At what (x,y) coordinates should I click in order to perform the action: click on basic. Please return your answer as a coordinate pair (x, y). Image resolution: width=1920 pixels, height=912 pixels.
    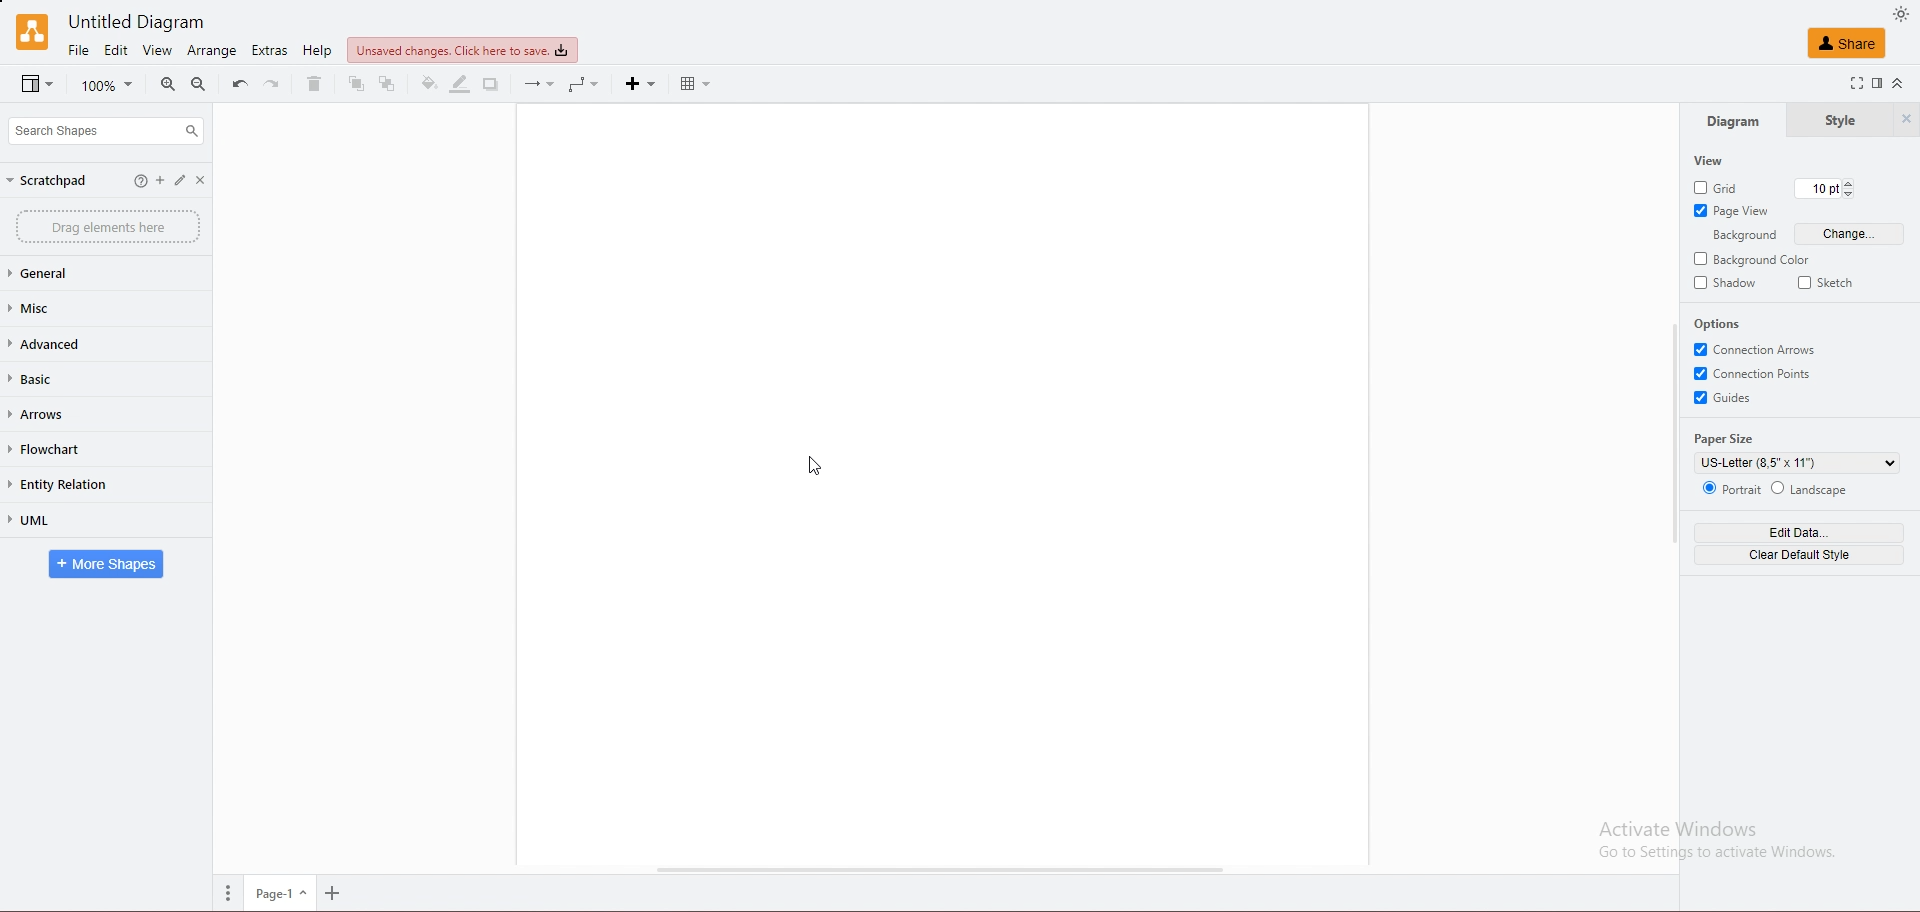
    Looking at the image, I should click on (62, 378).